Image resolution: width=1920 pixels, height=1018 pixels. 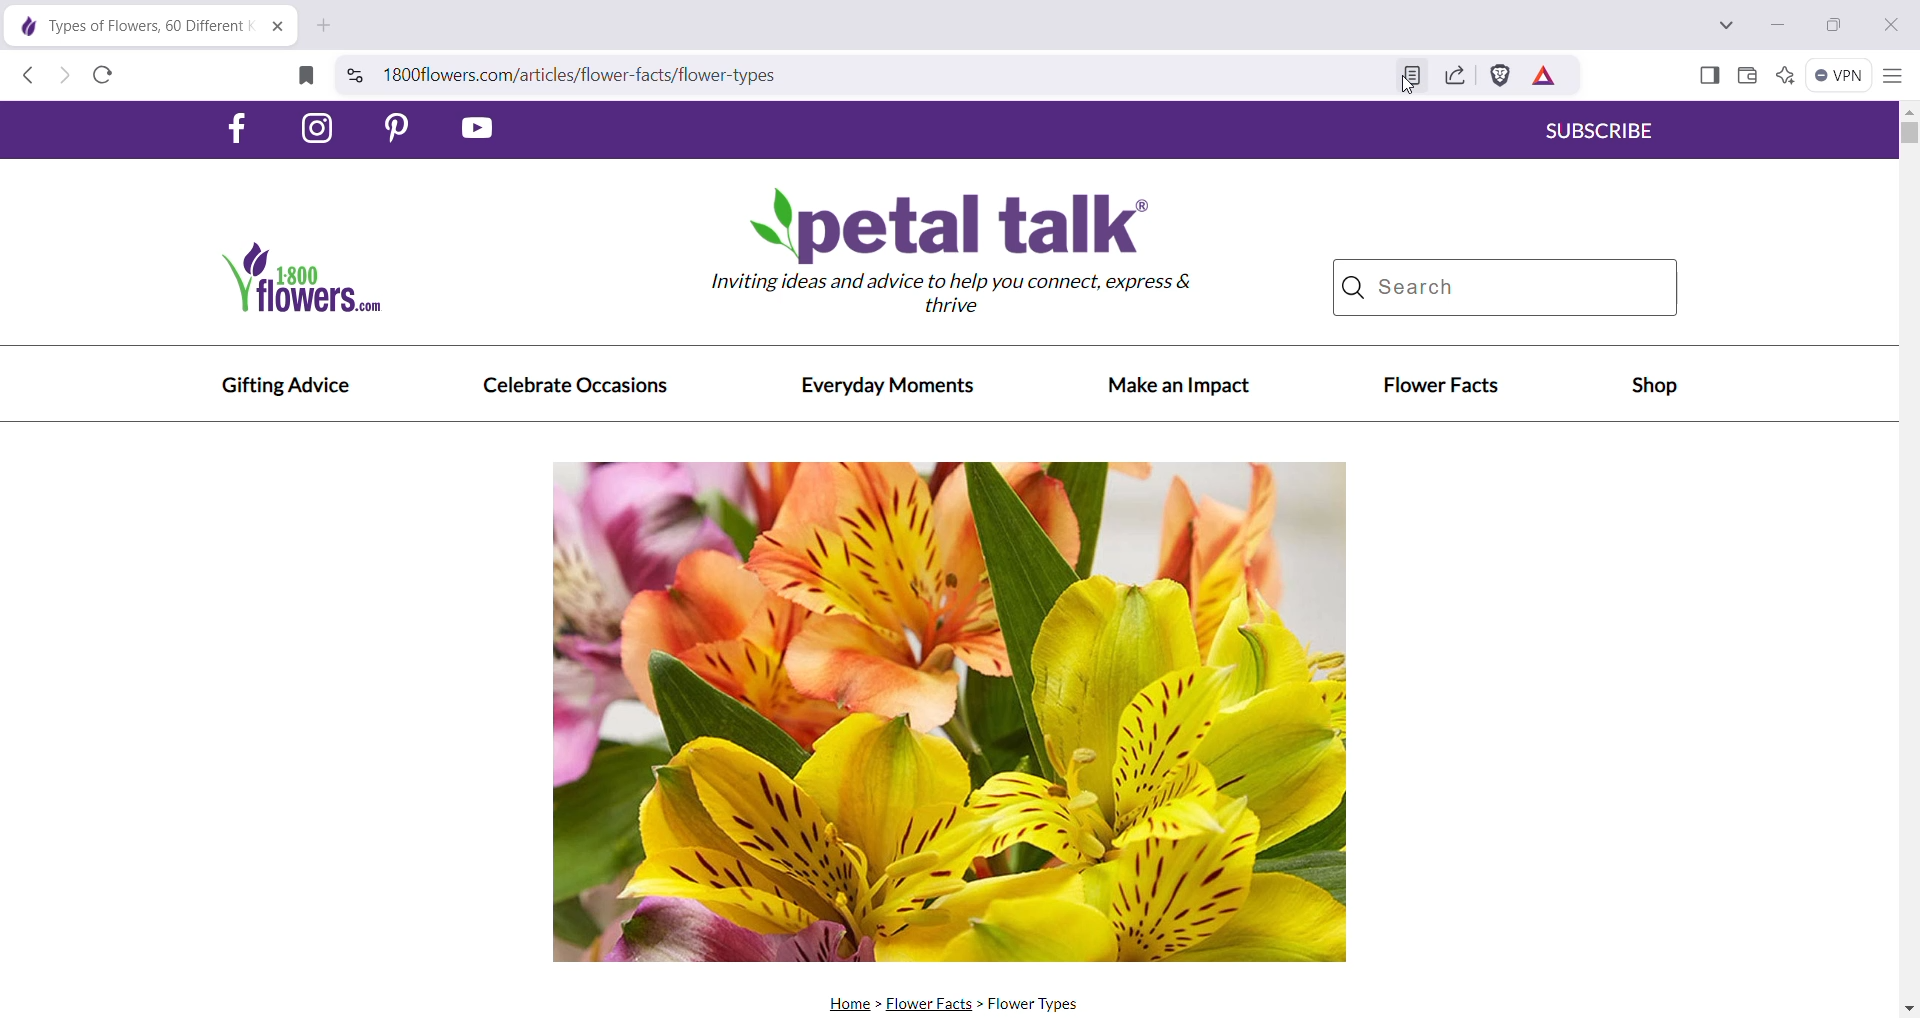 I want to click on Make an Impact, so click(x=1180, y=385).